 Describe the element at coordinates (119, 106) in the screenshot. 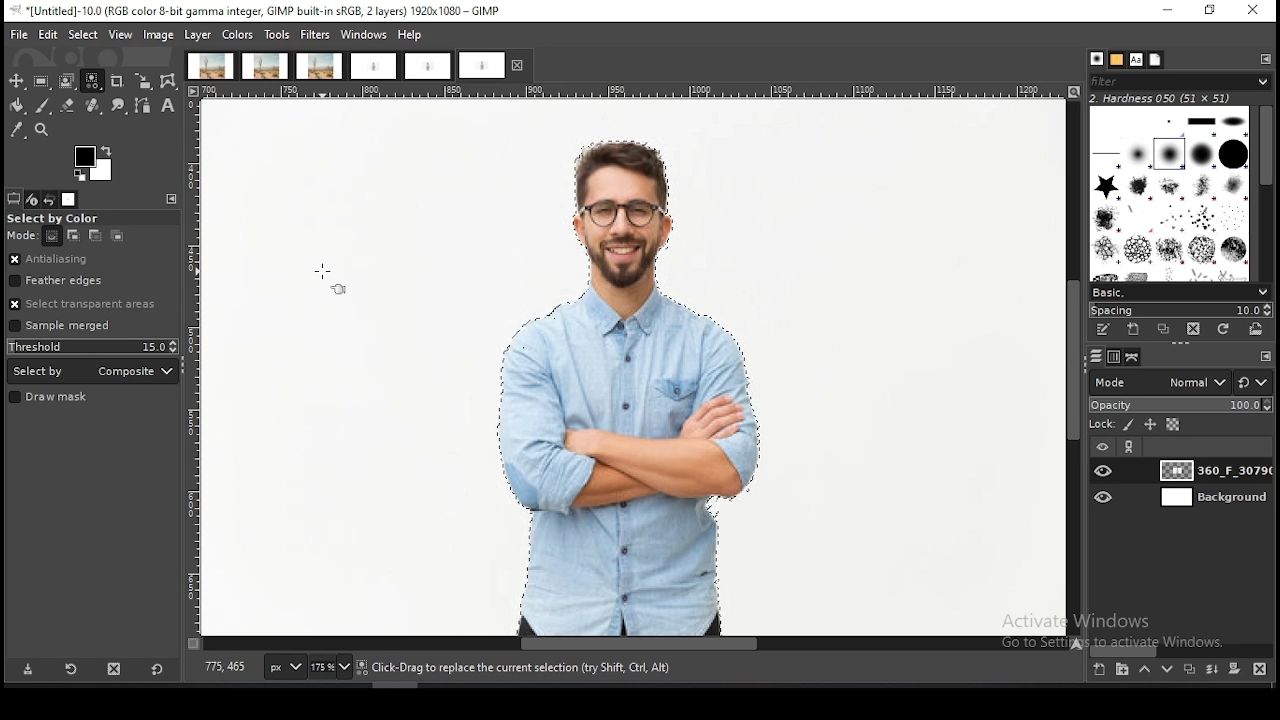

I see `smudge tool` at that location.